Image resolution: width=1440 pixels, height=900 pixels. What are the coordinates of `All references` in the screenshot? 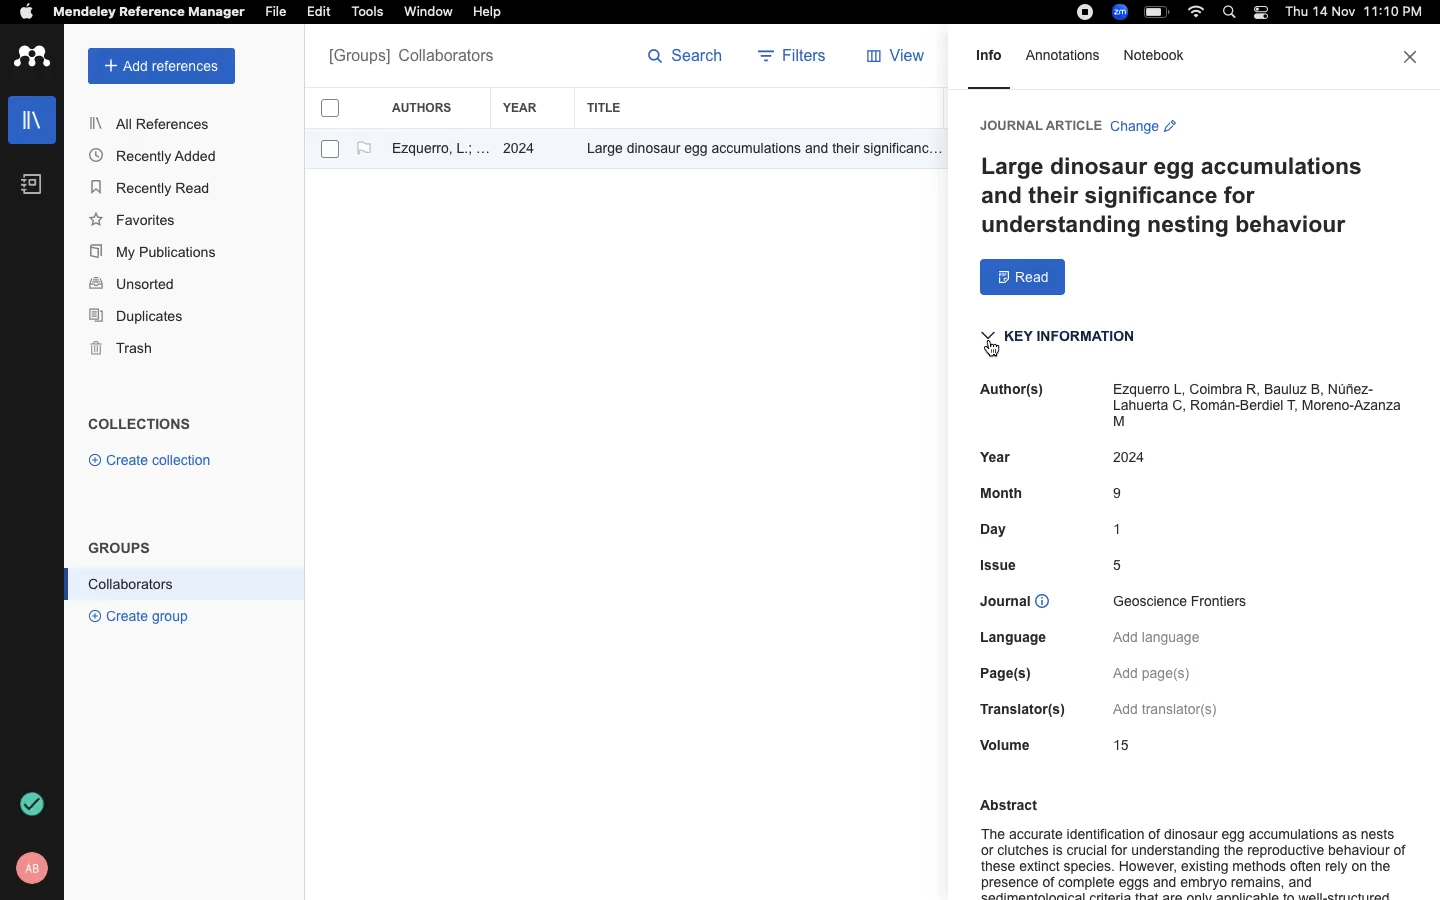 It's located at (411, 58).